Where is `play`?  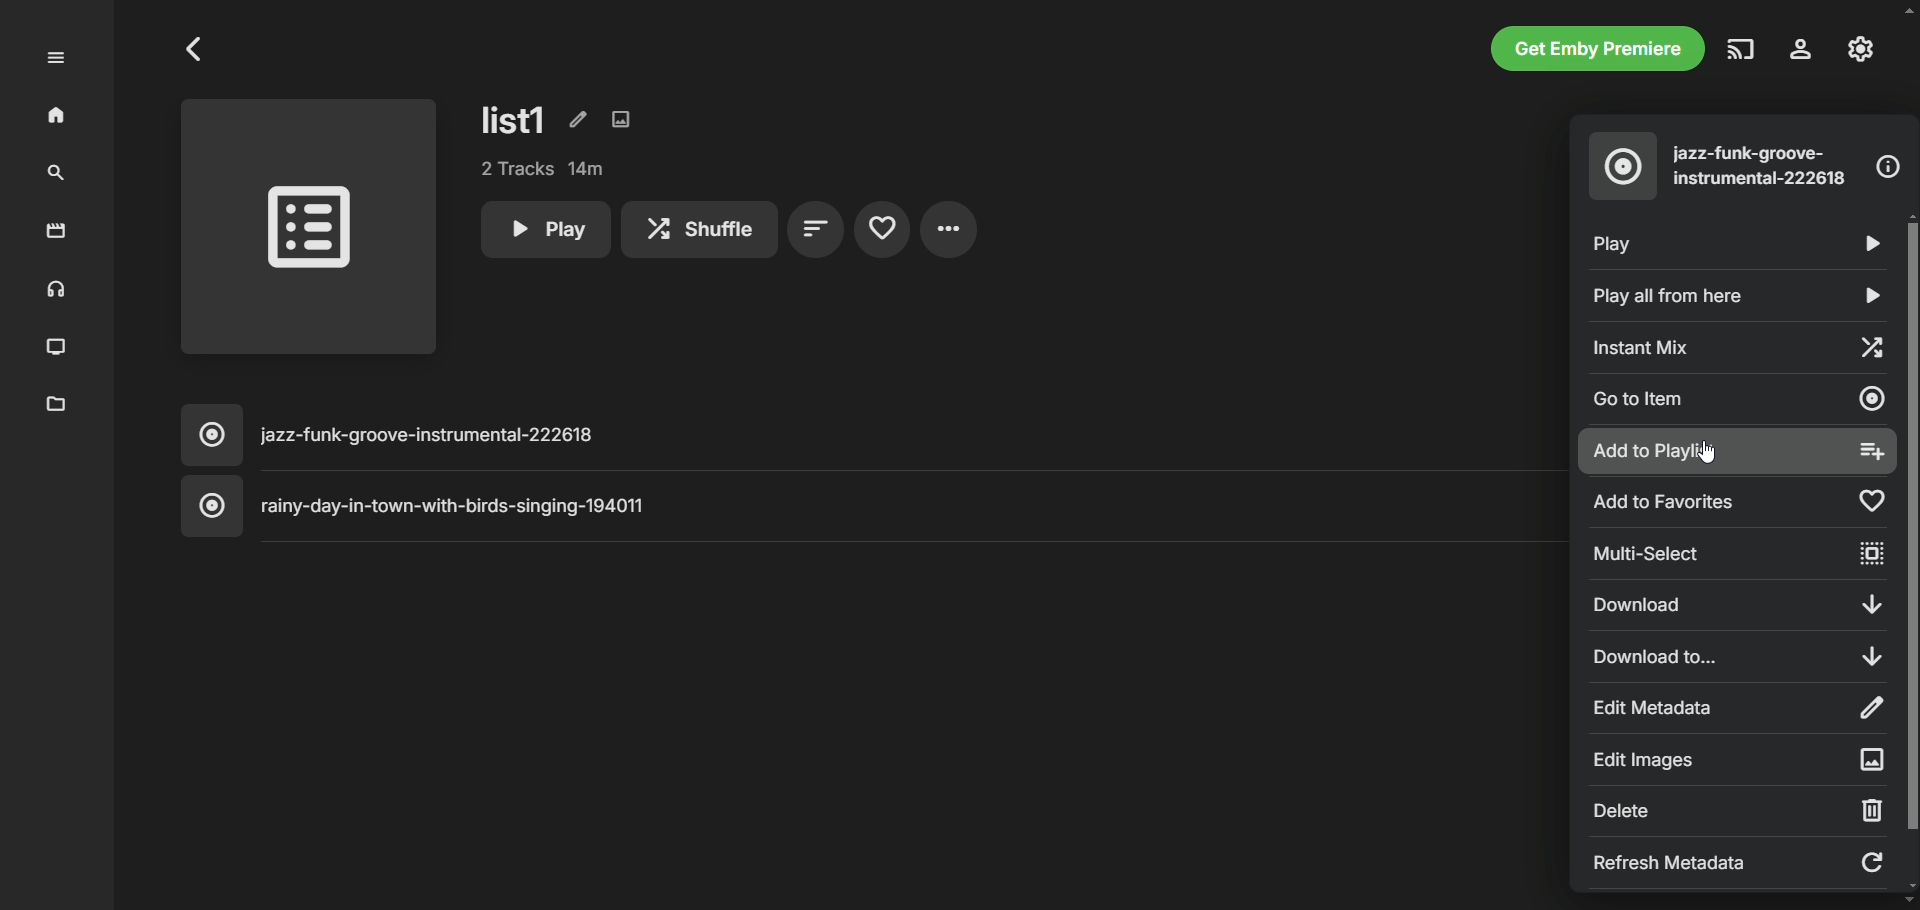 play is located at coordinates (544, 229).